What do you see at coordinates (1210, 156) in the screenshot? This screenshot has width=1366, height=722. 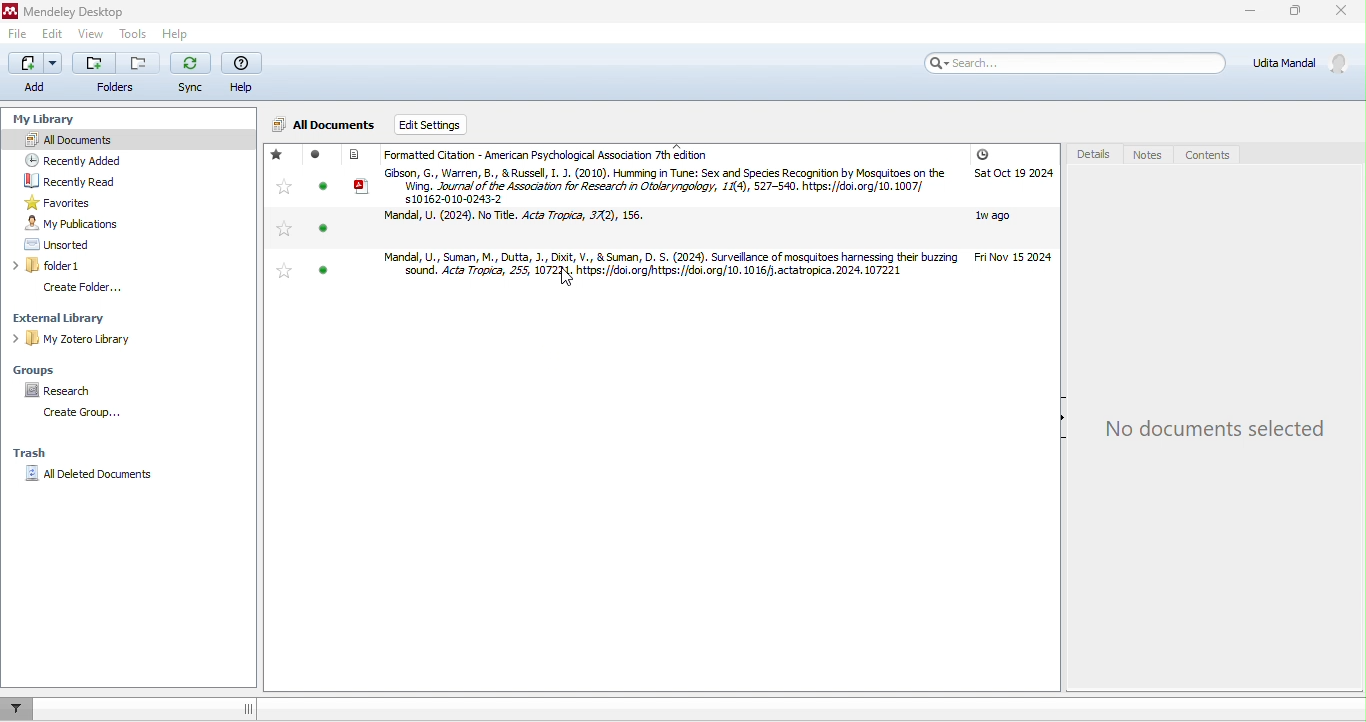 I see `contents` at bounding box center [1210, 156].